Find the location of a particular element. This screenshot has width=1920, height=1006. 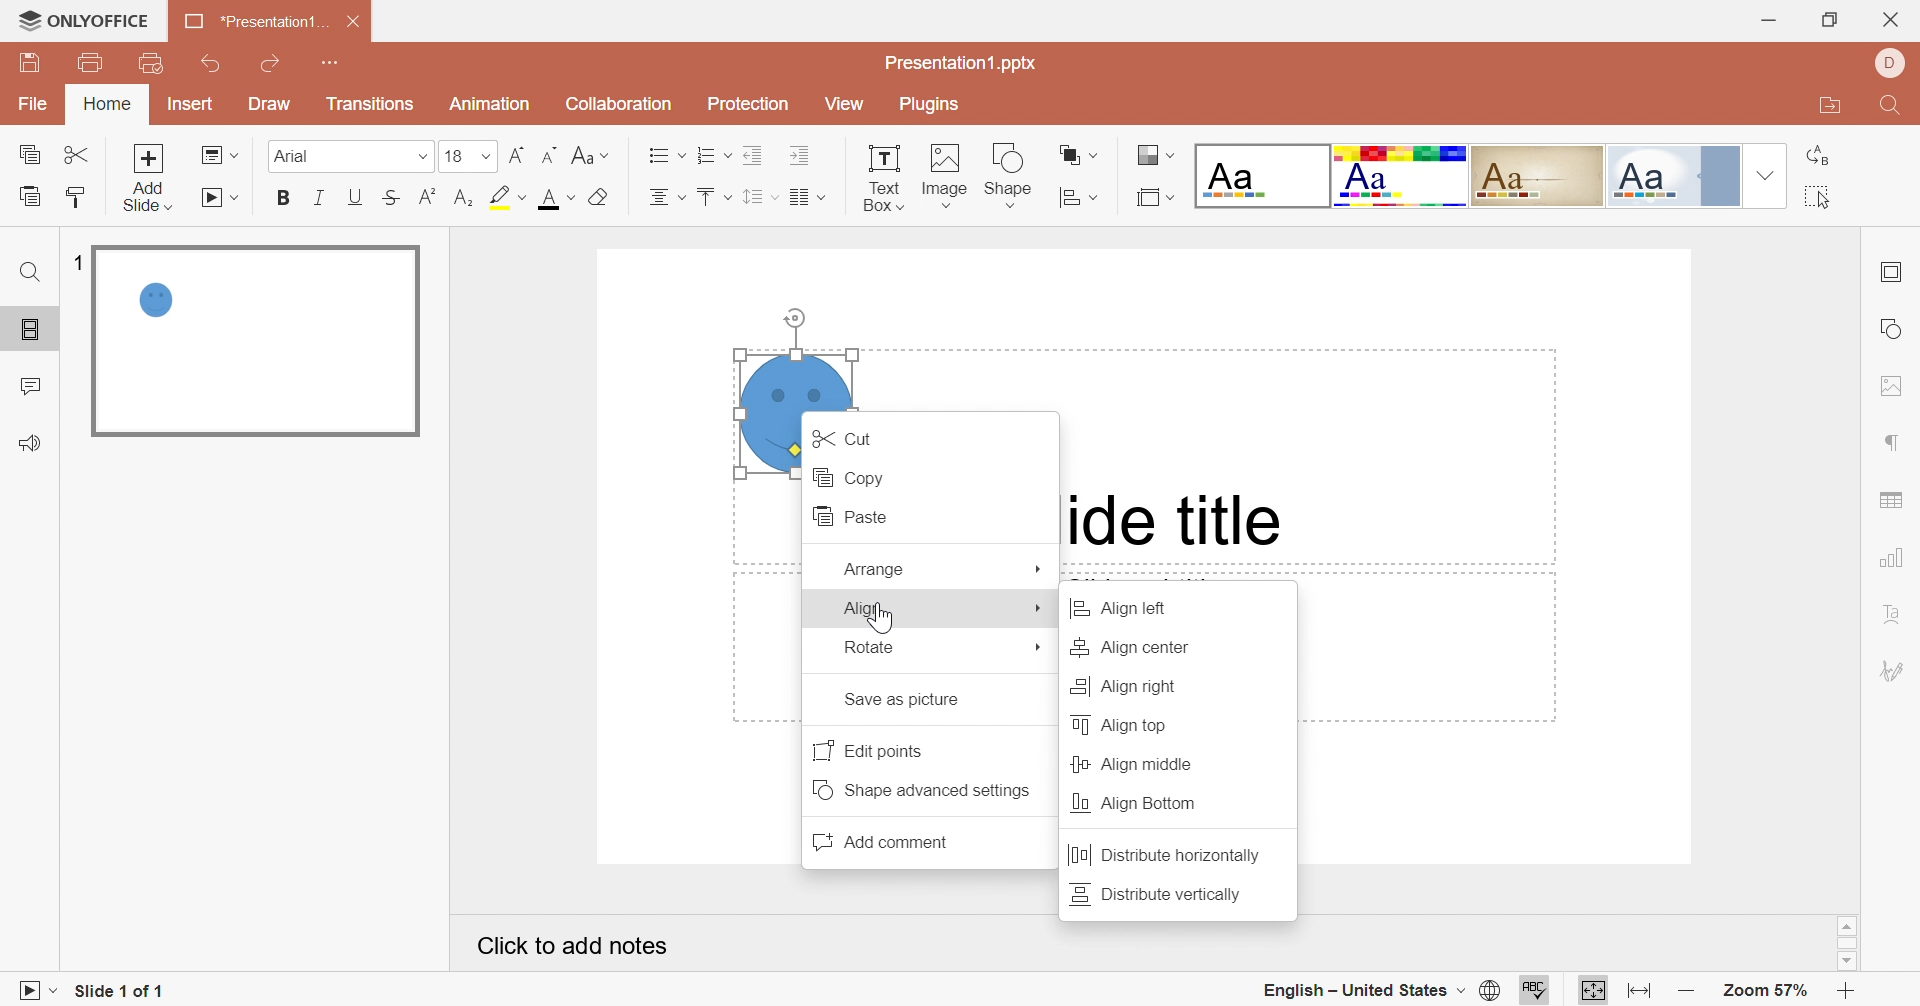

Home is located at coordinates (109, 103).